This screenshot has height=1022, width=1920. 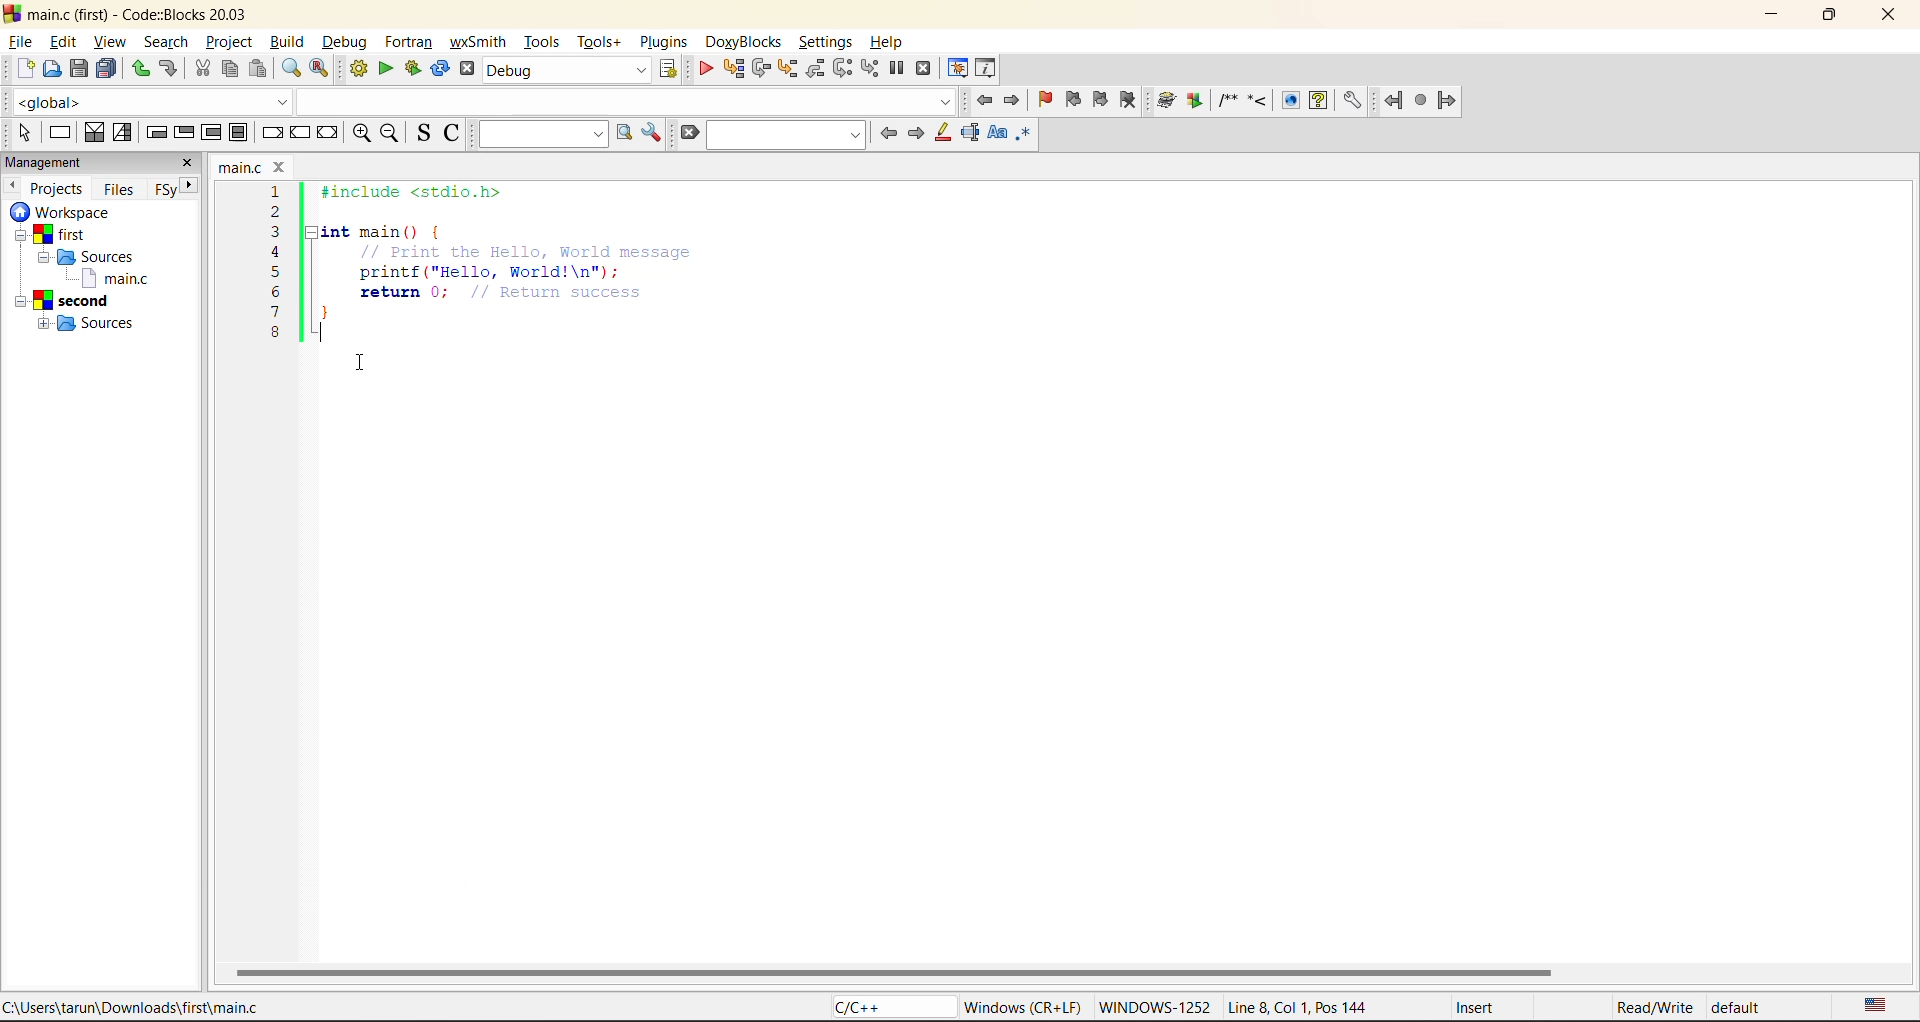 I want to click on files, so click(x=120, y=191).